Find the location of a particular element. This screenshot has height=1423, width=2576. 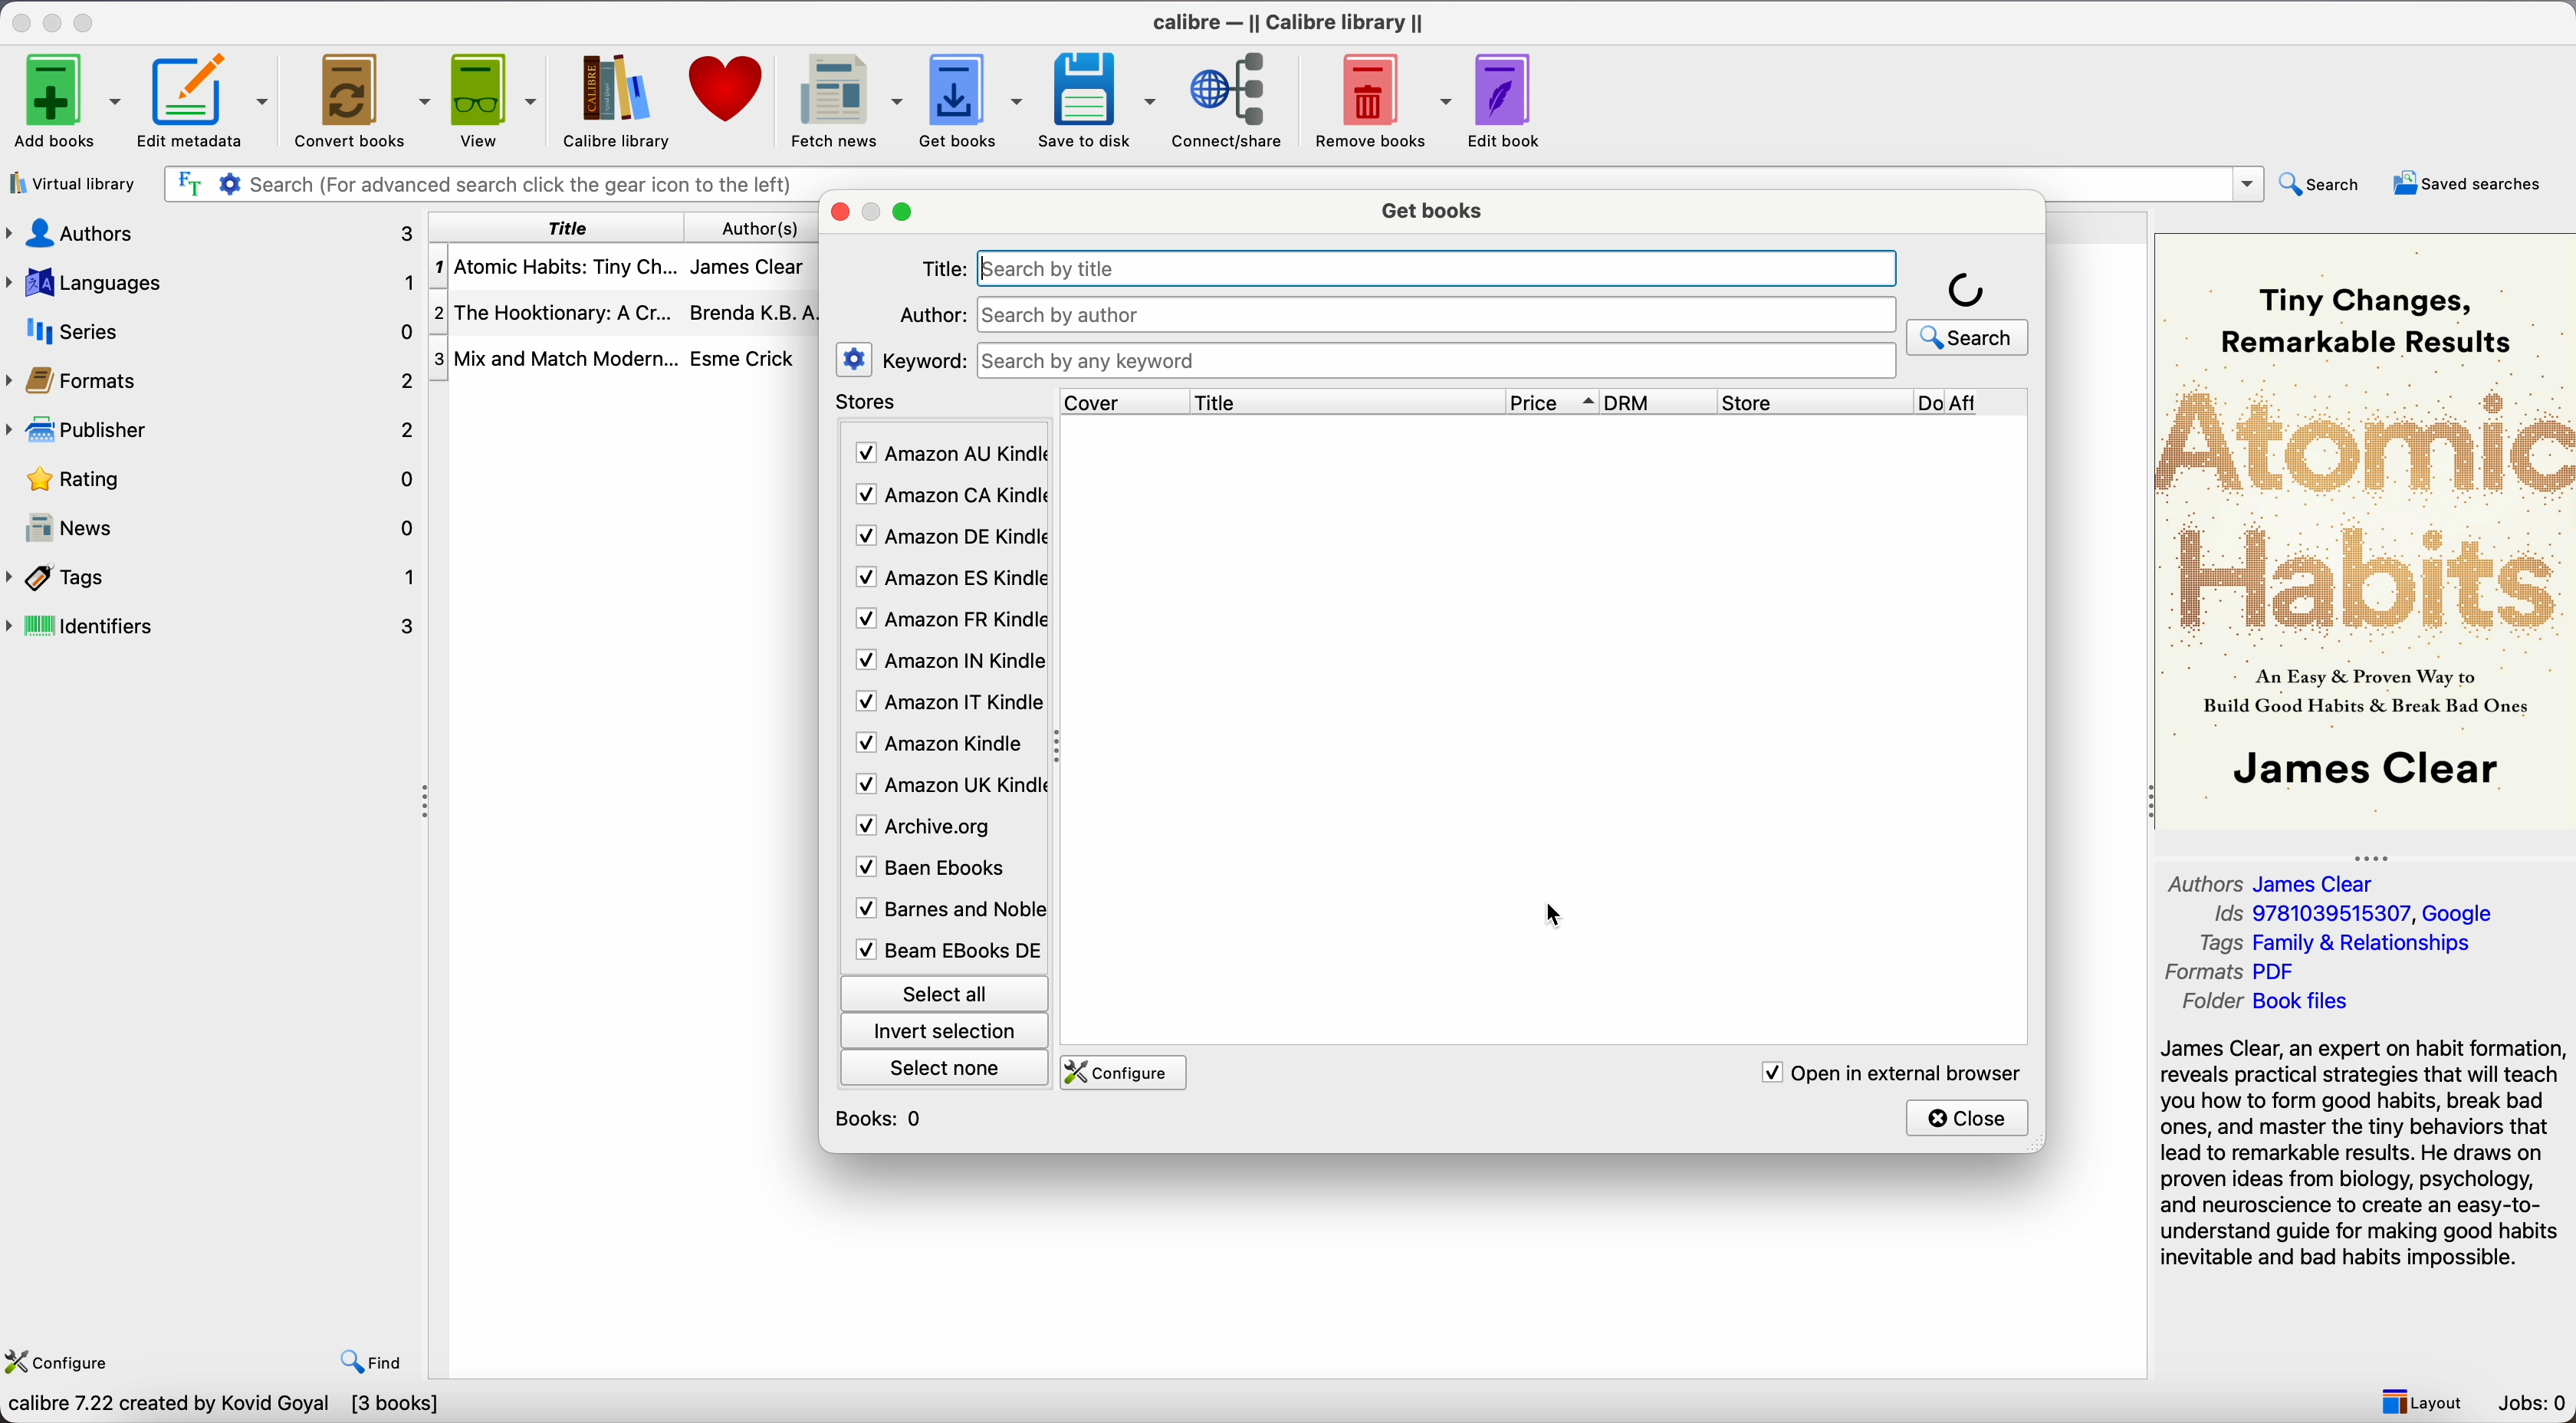

Author: is located at coordinates (932, 315).